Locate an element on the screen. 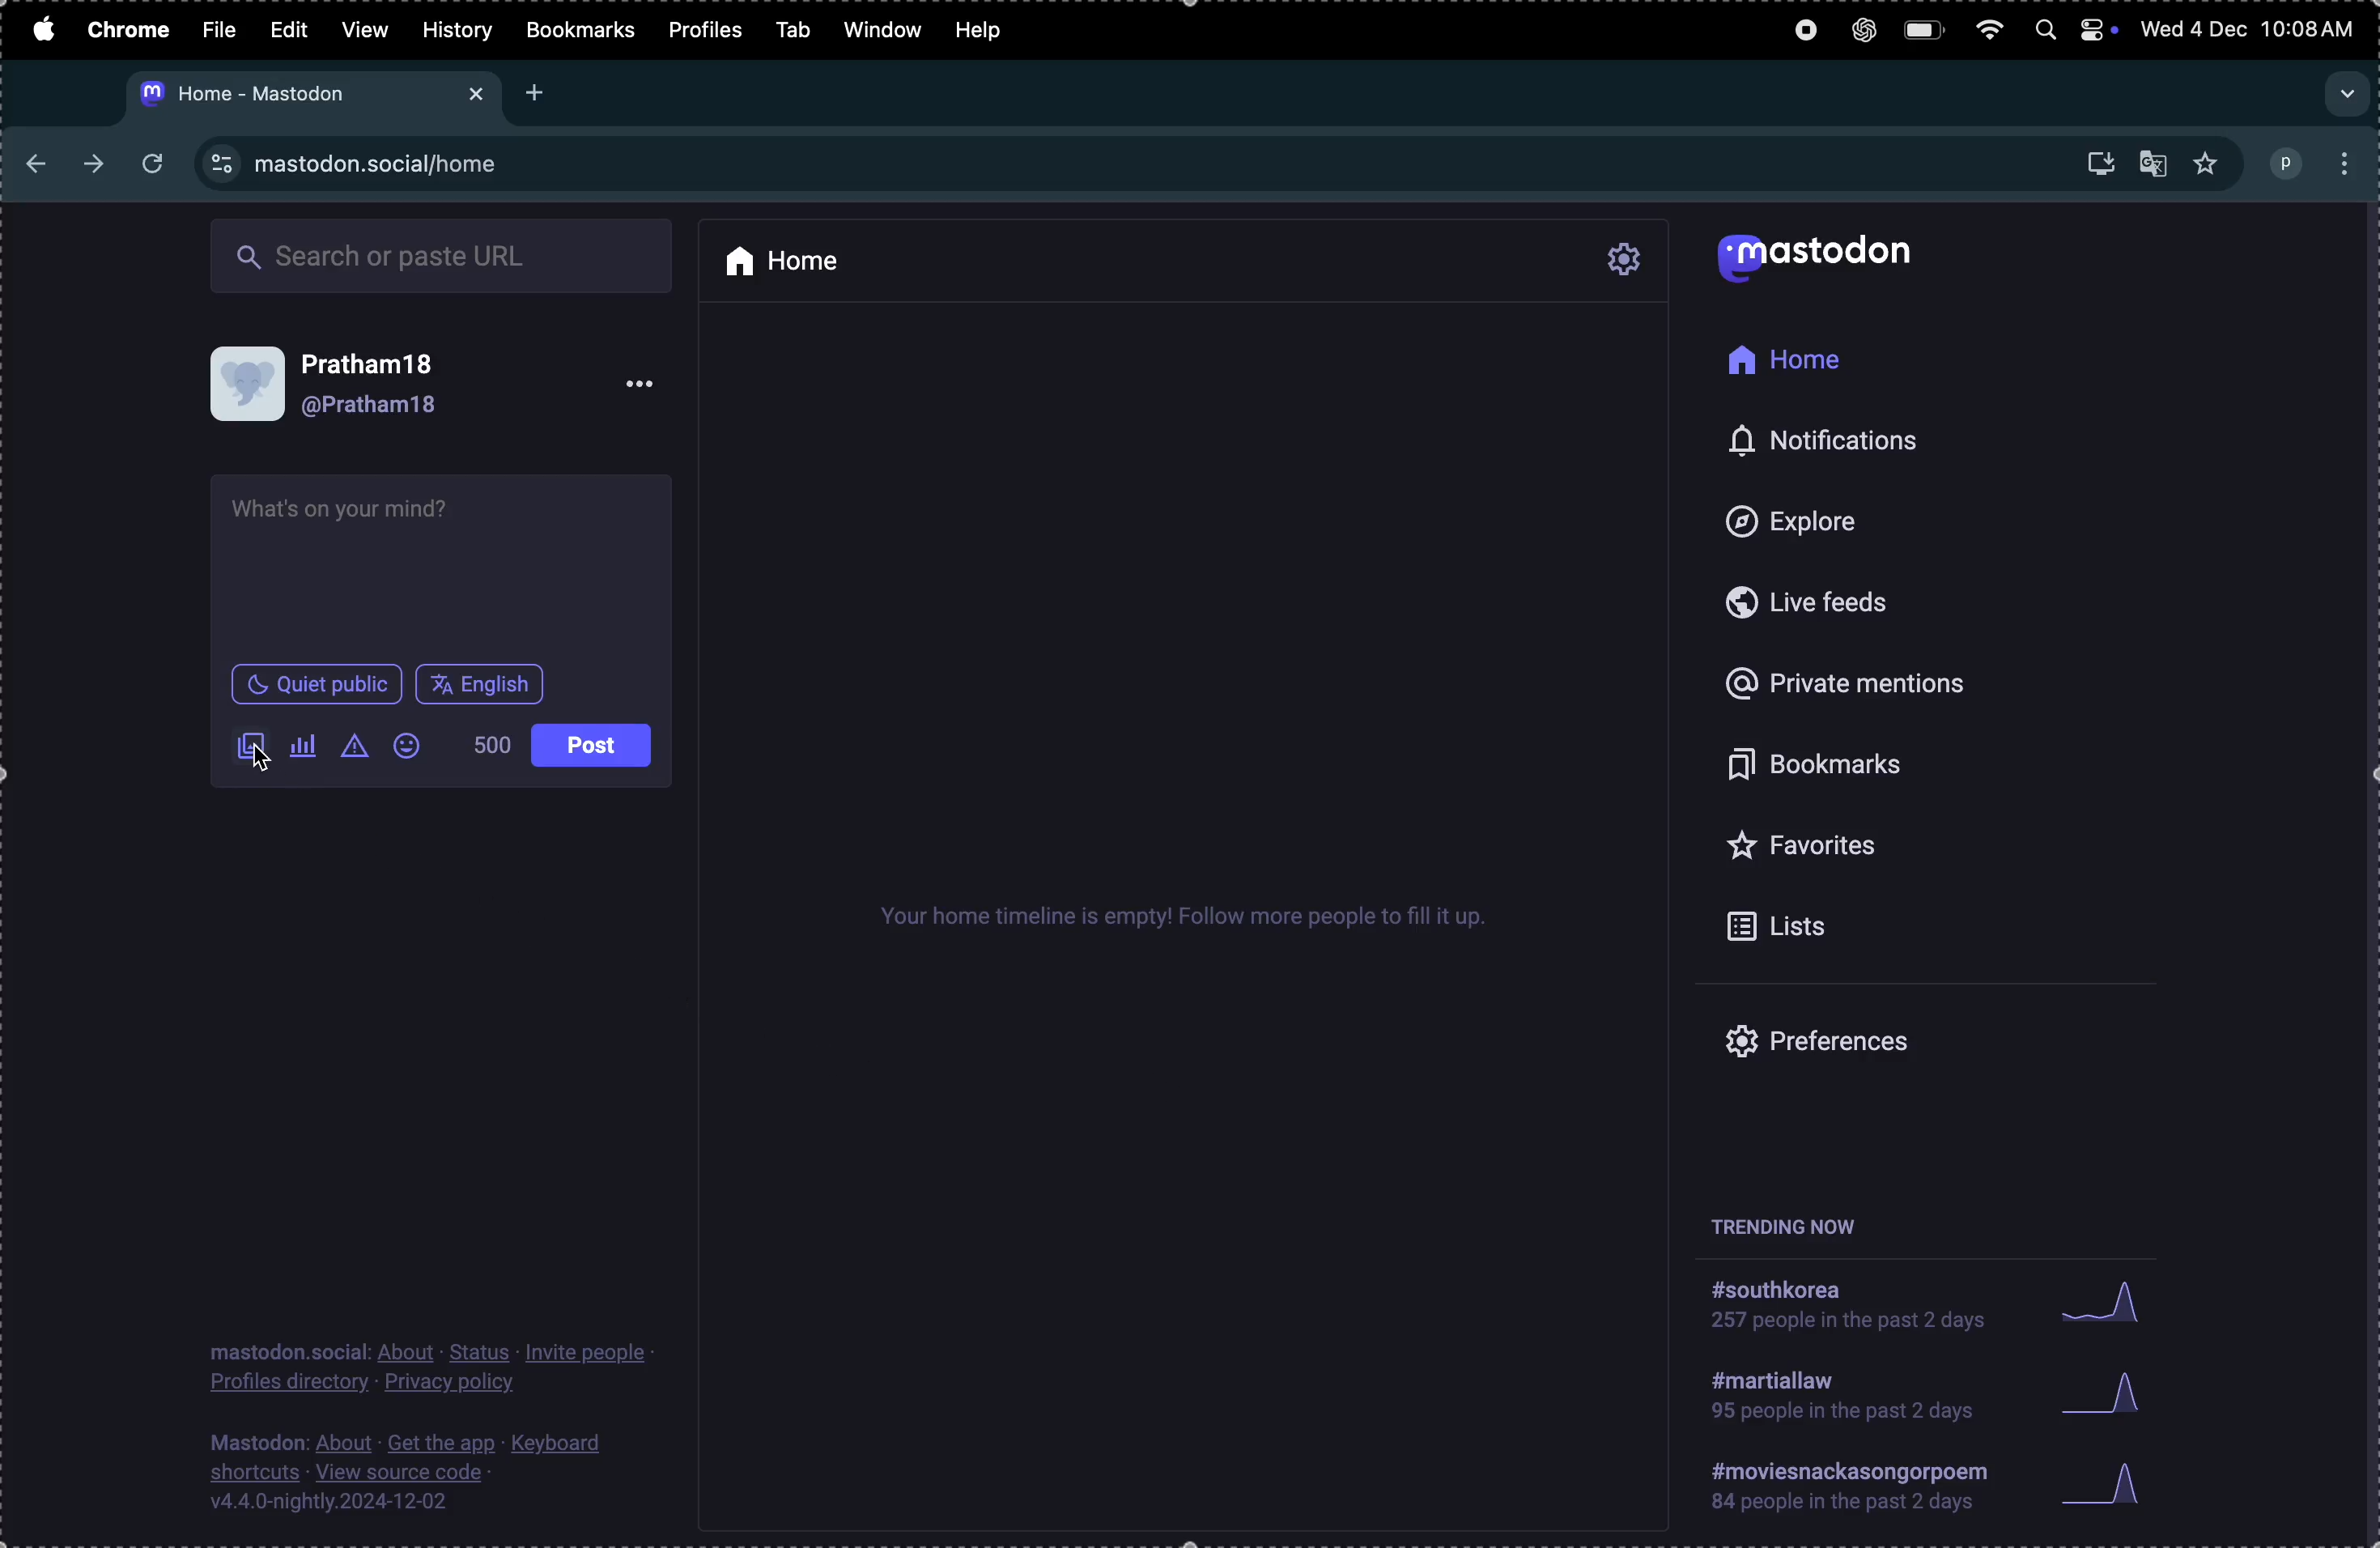 This screenshot has height=1548, width=2380. Home is located at coordinates (1783, 363).